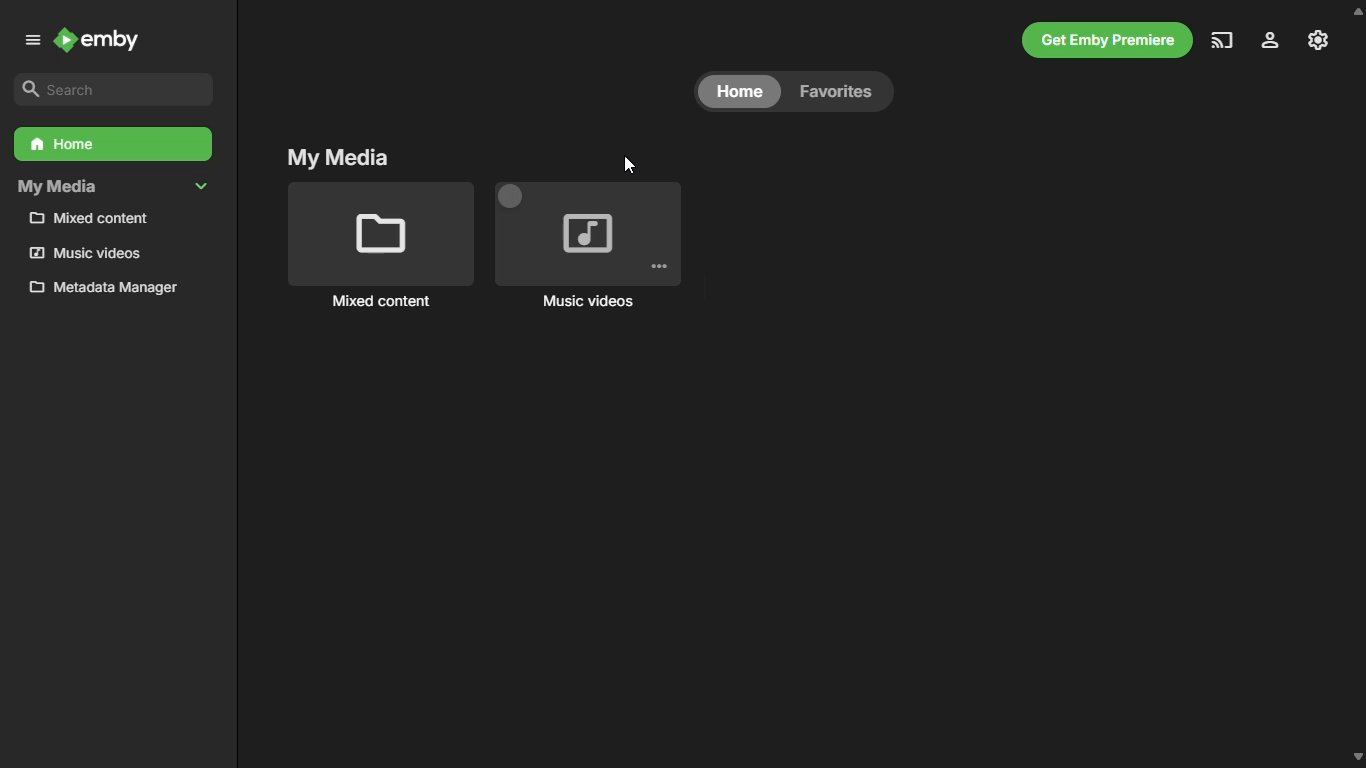 Image resolution: width=1366 pixels, height=768 pixels. What do you see at coordinates (88, 218) in the screenshot?
I see `mixed content` at bounding box center [88, 218].